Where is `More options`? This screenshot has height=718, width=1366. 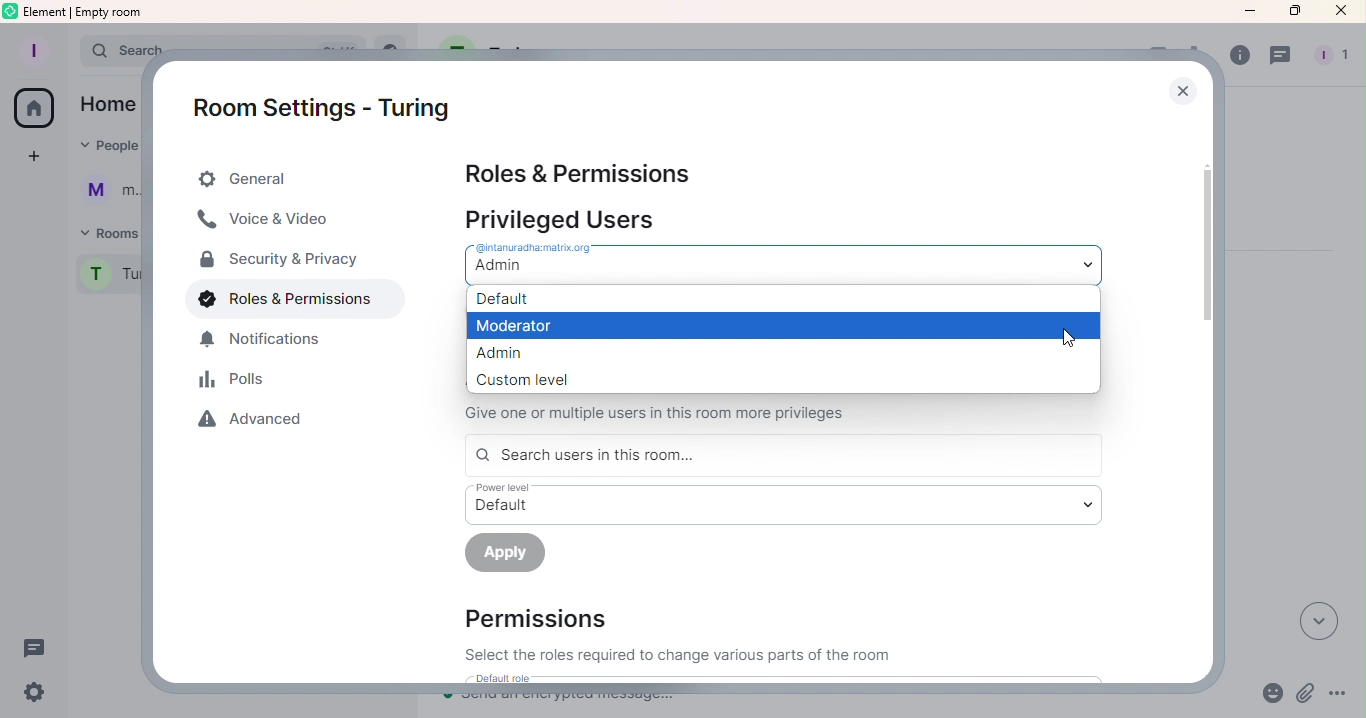
More options is located at coordinates (1336, 696).